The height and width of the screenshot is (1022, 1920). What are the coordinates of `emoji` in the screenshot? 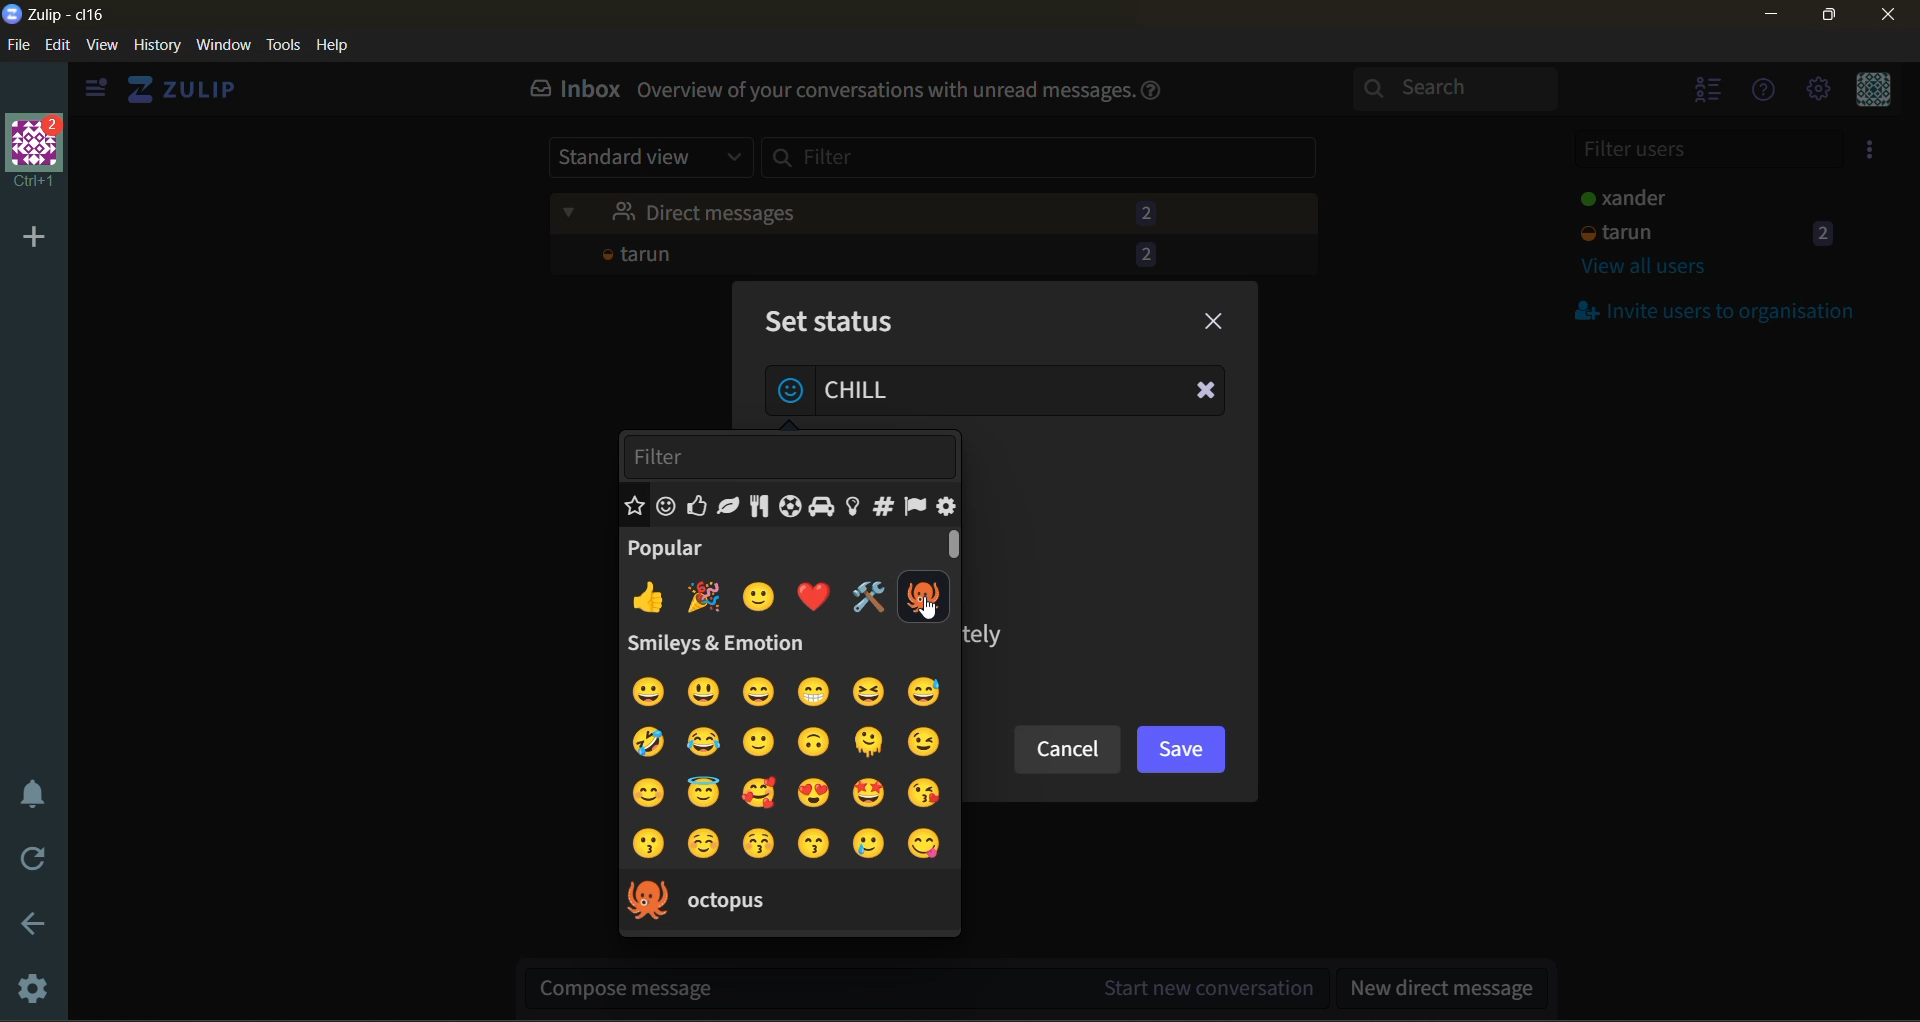 It's located at (811, 793).